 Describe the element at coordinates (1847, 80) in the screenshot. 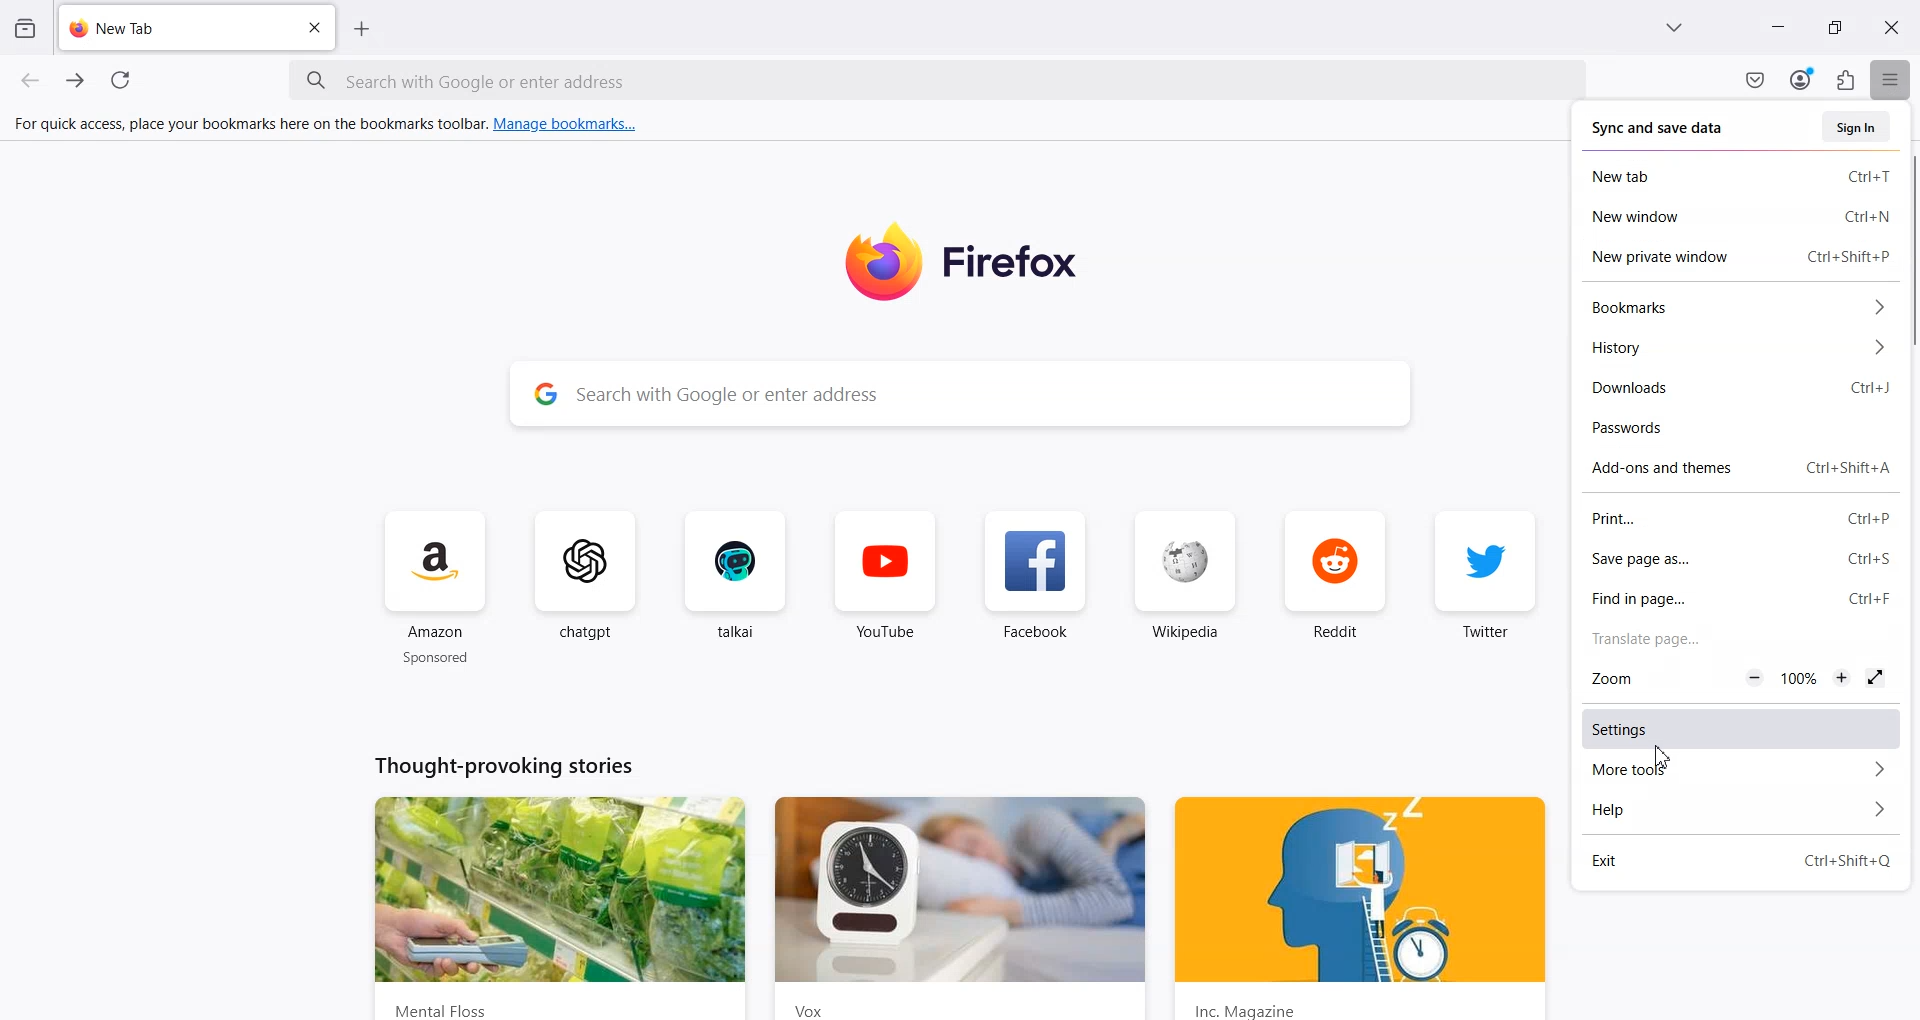

I see `Extensions` at that location.